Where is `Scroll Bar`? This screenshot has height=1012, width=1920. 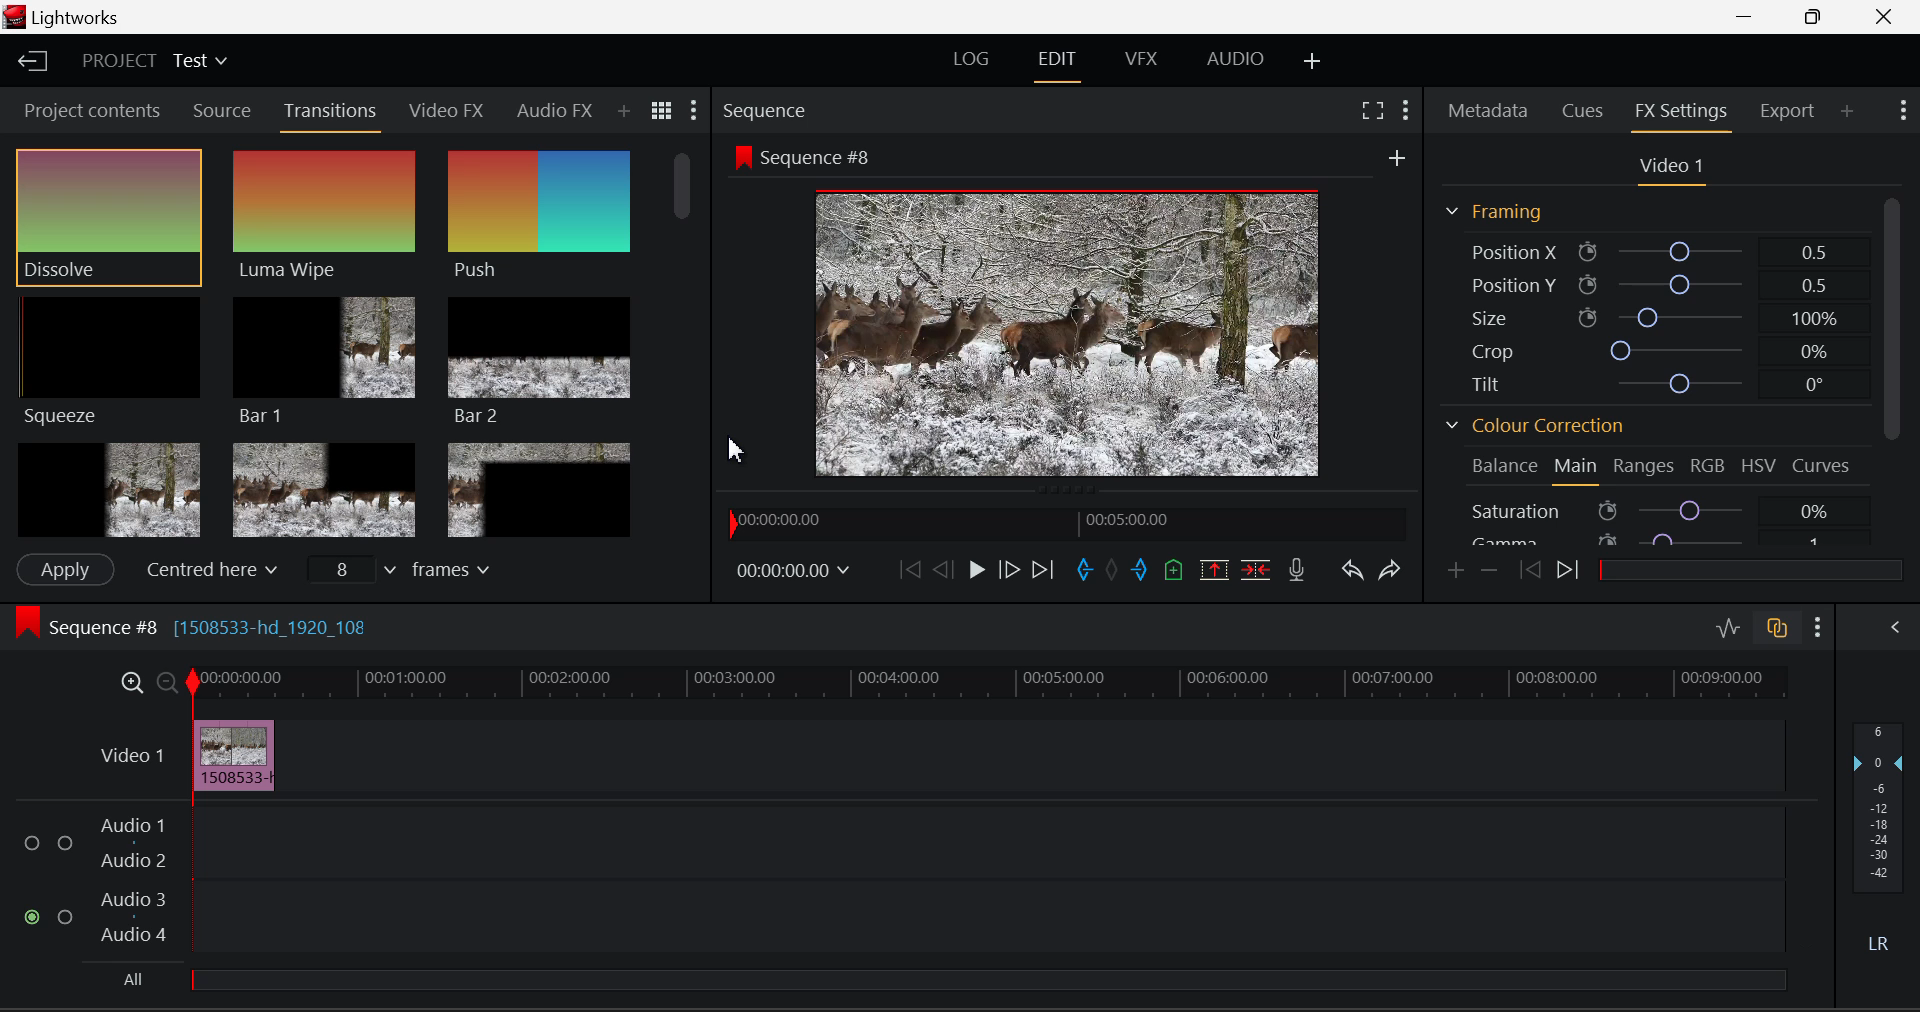 Scroll Bar is located at coordinates (686, 340).